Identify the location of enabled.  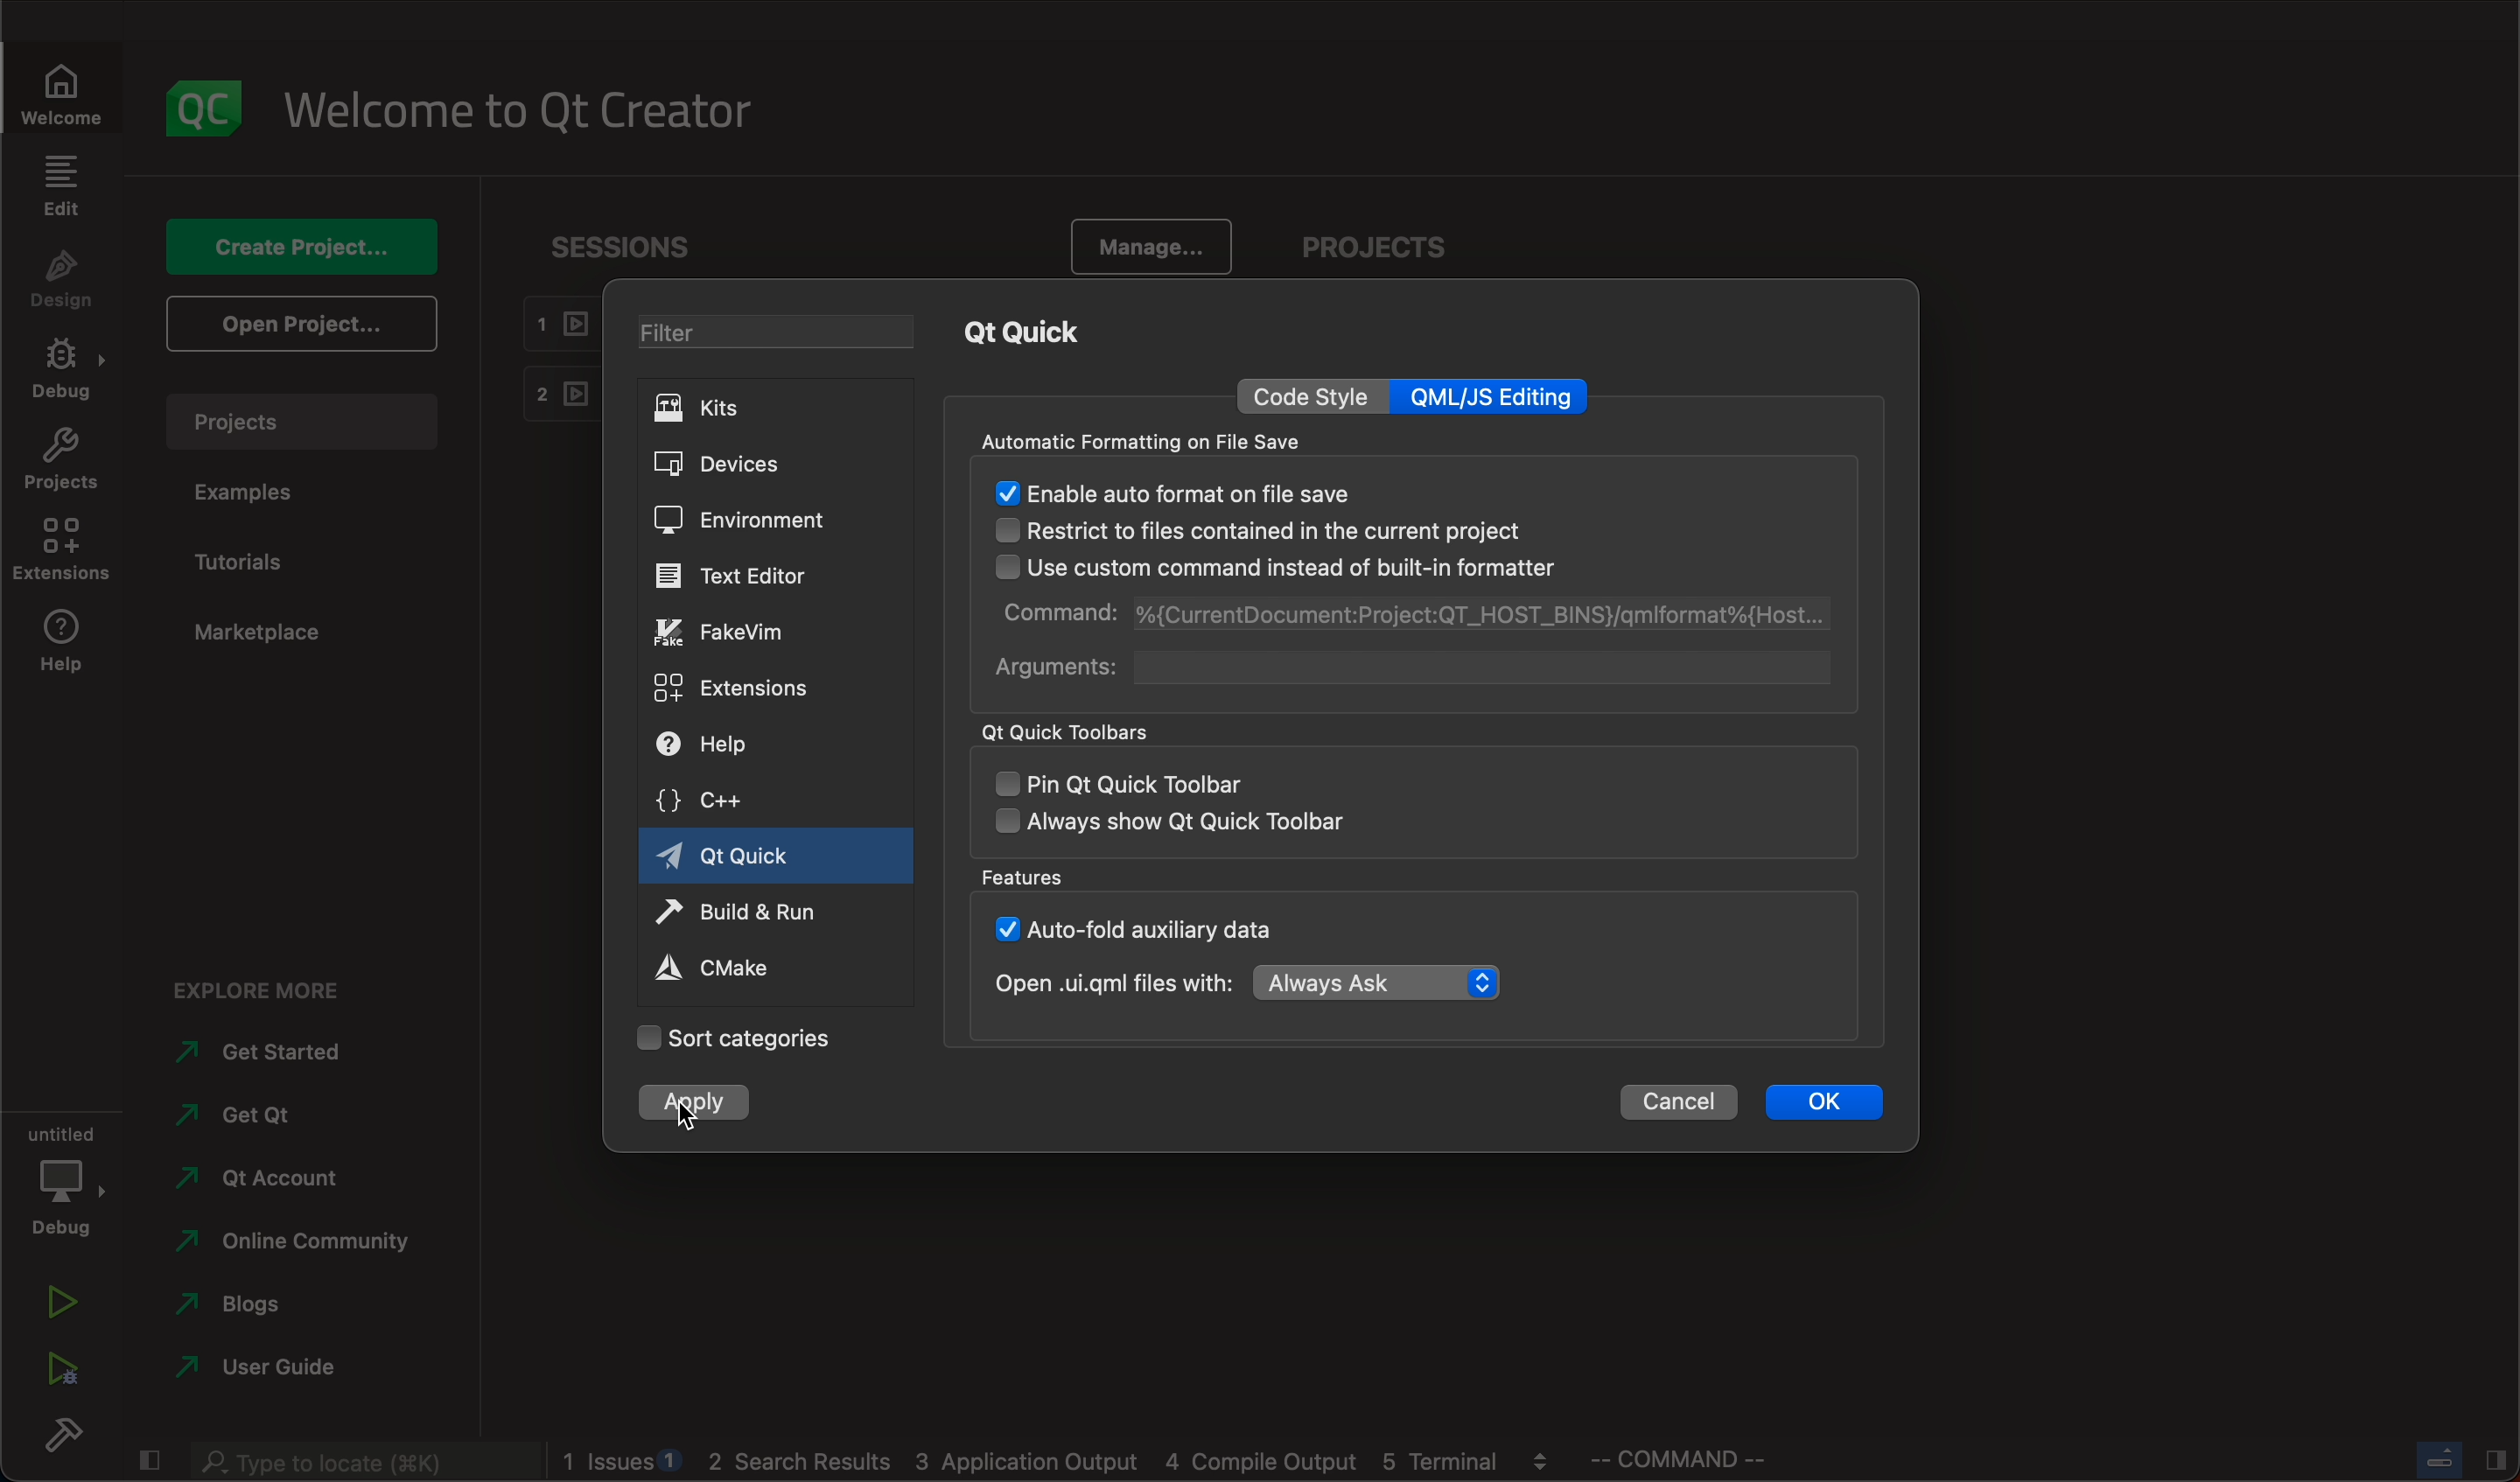
(1185, 495).